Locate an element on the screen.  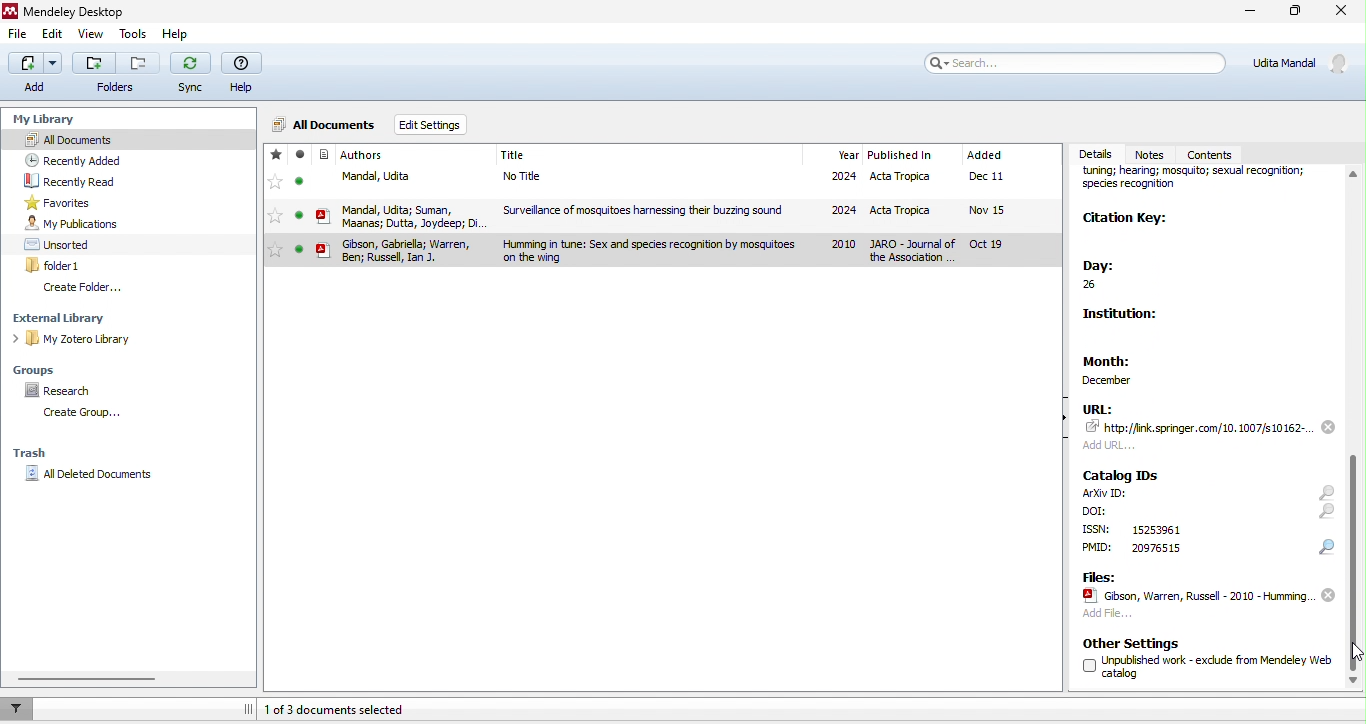
my zotero library is located at coordinates (76, 340).